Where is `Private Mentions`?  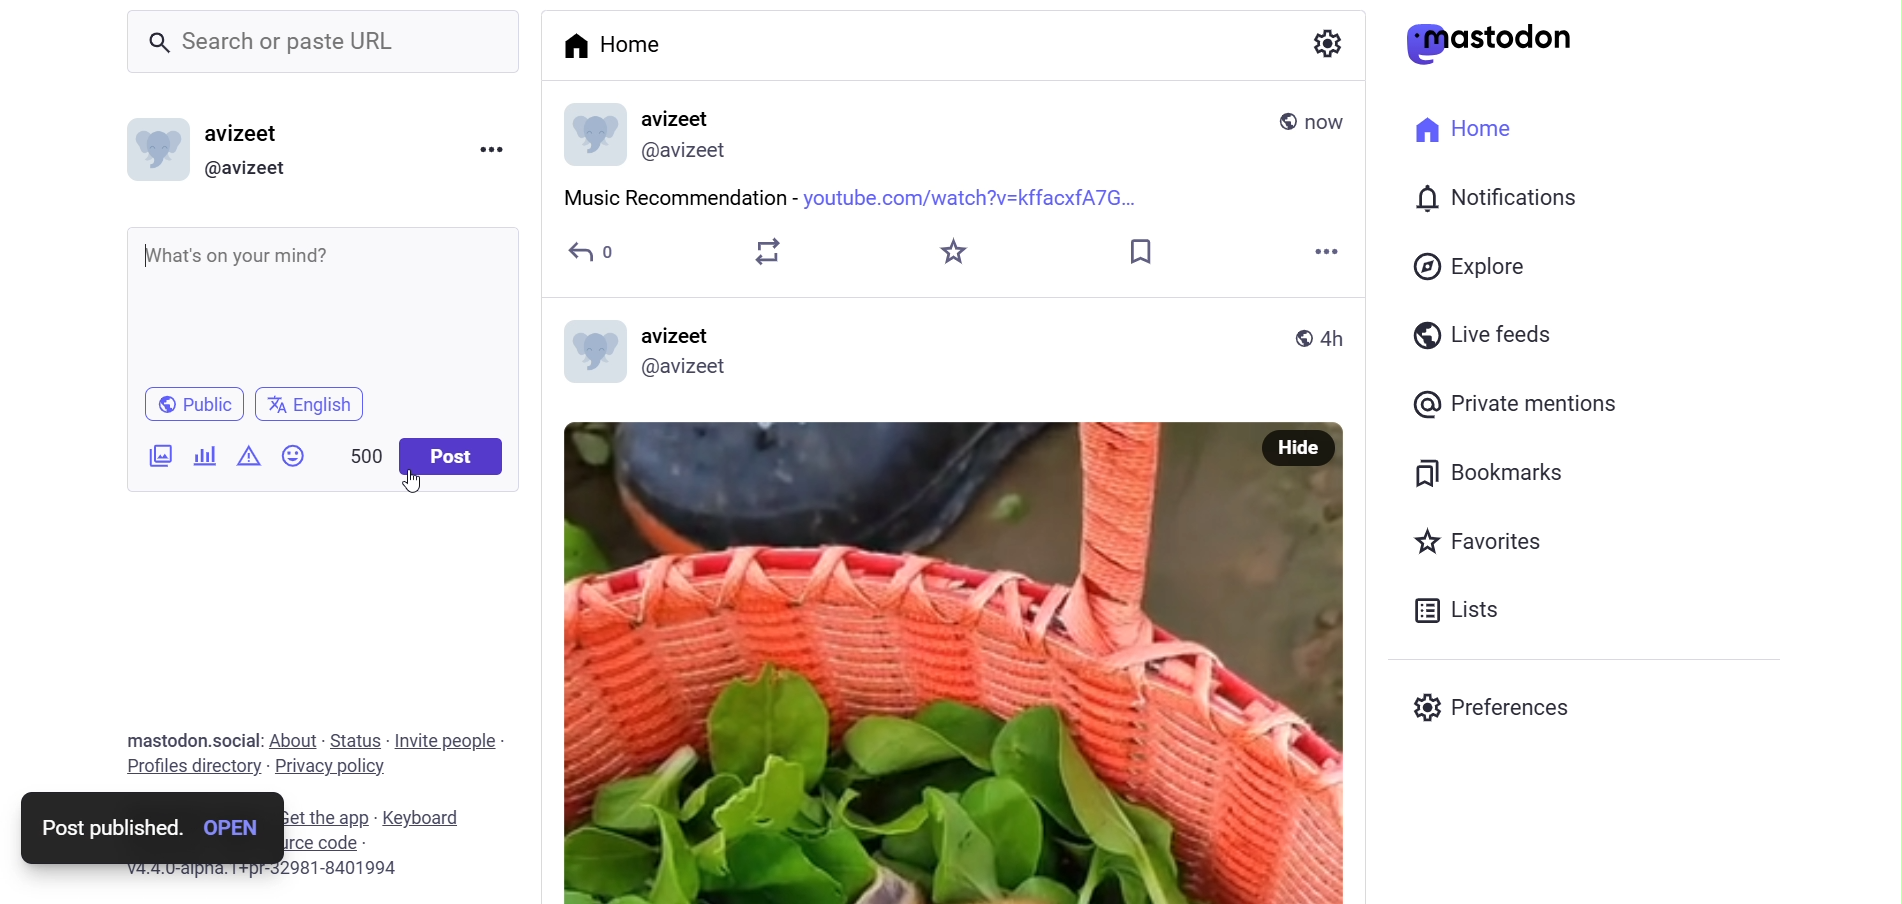
Private Mentions is located at coordinates (1517, 402).